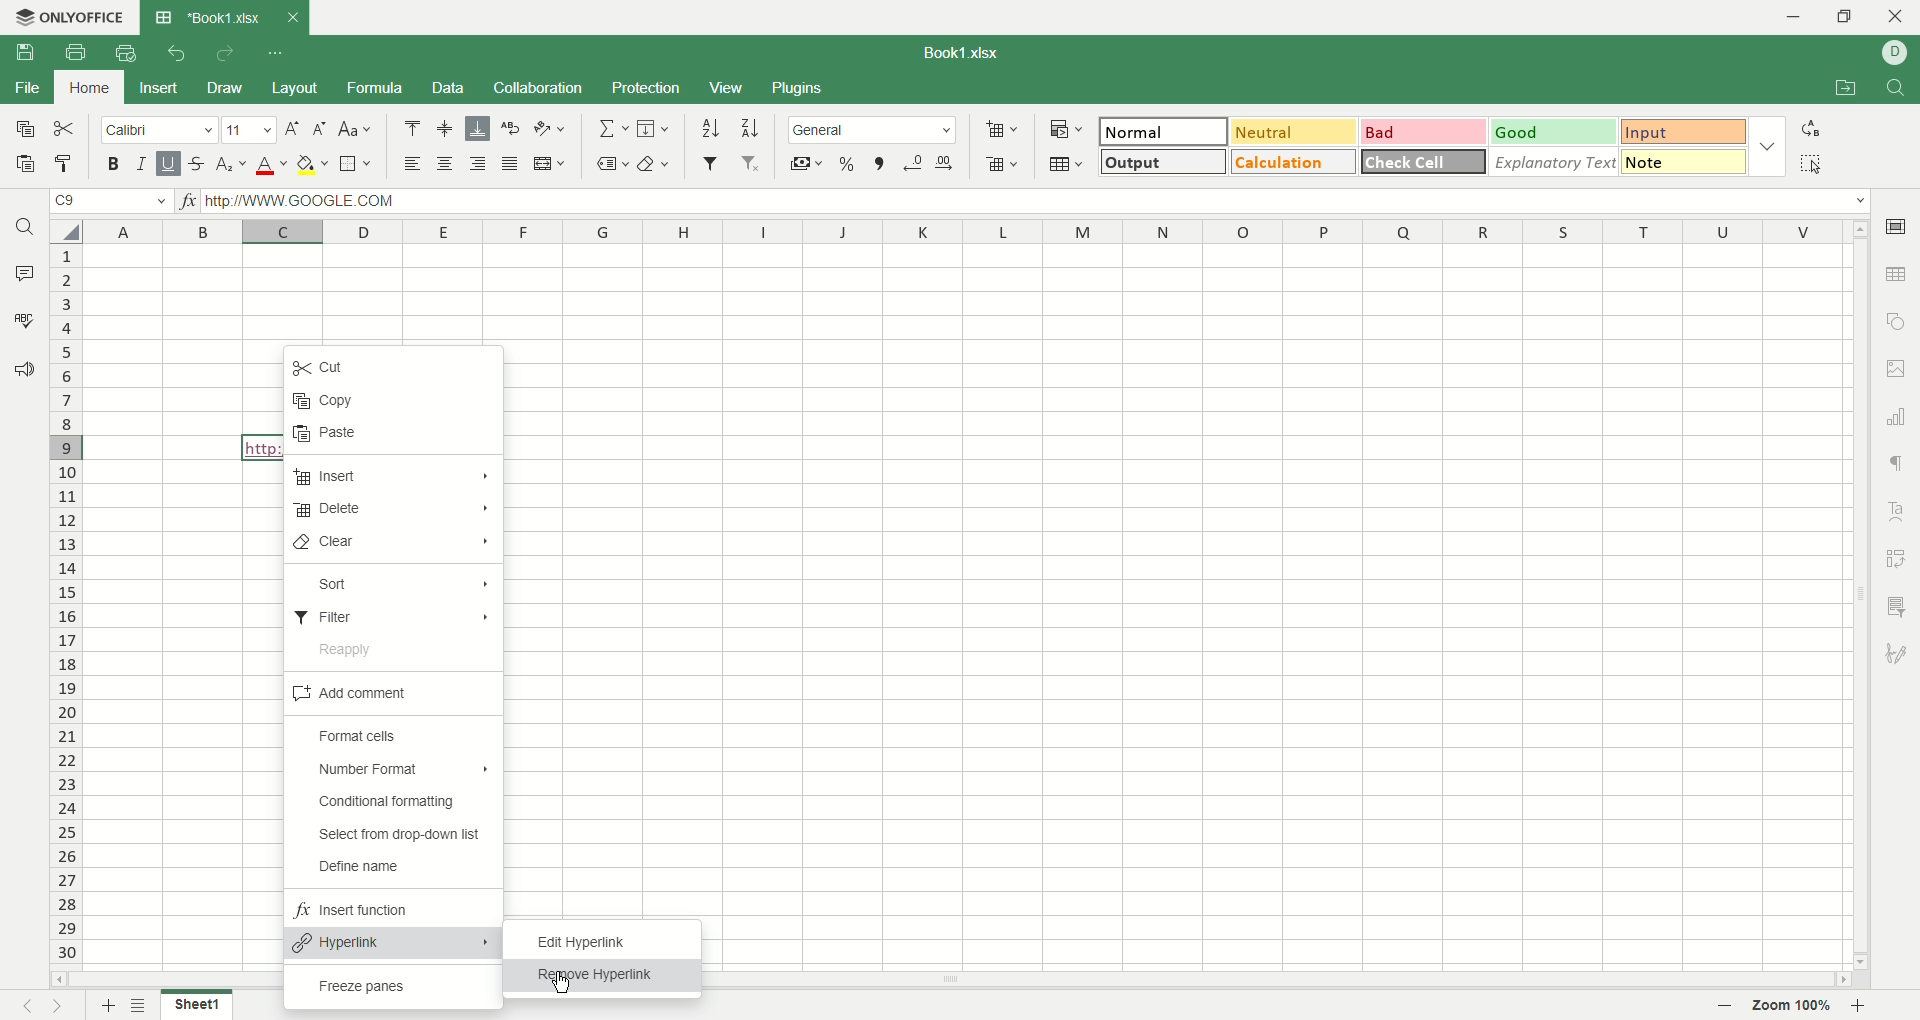 The image size is (1920, 1020). I want to click on note, so click(1684, 160).